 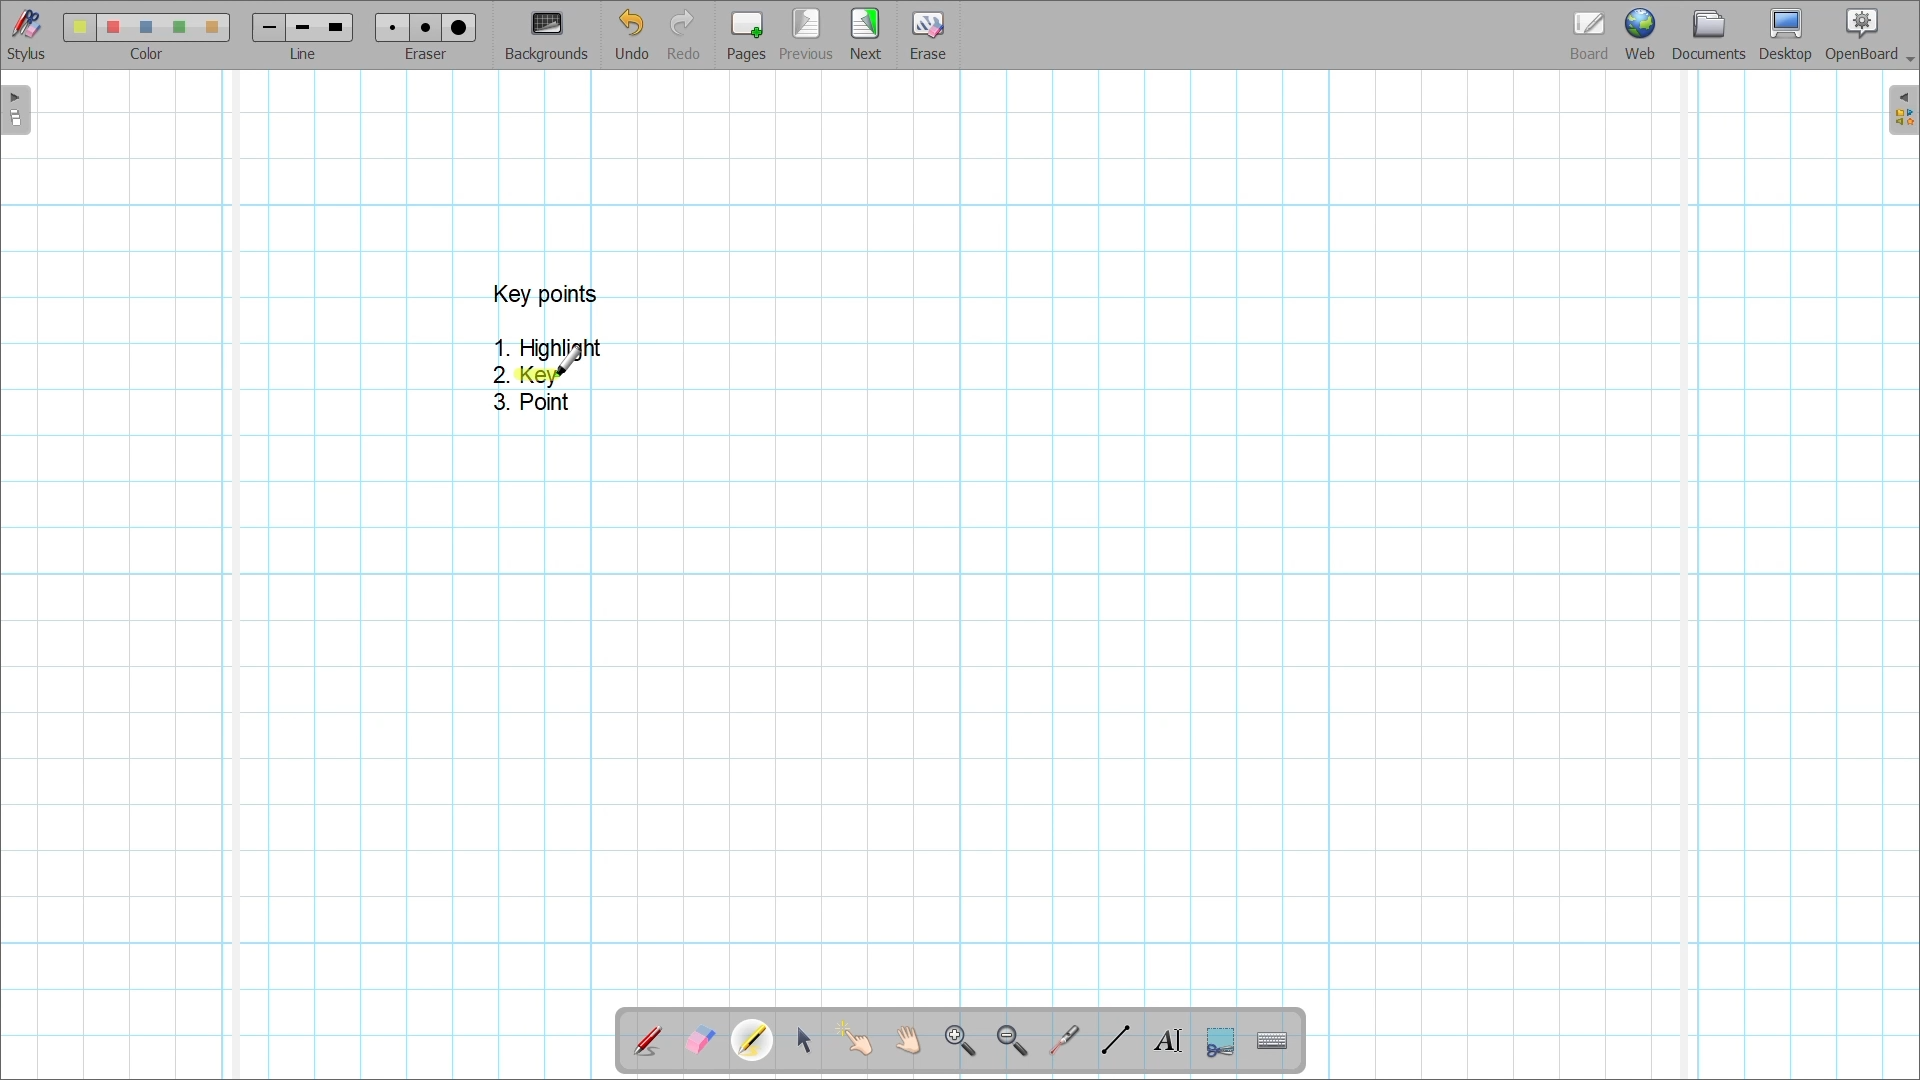 I want to click on line 3, so click(x=334, y=27).